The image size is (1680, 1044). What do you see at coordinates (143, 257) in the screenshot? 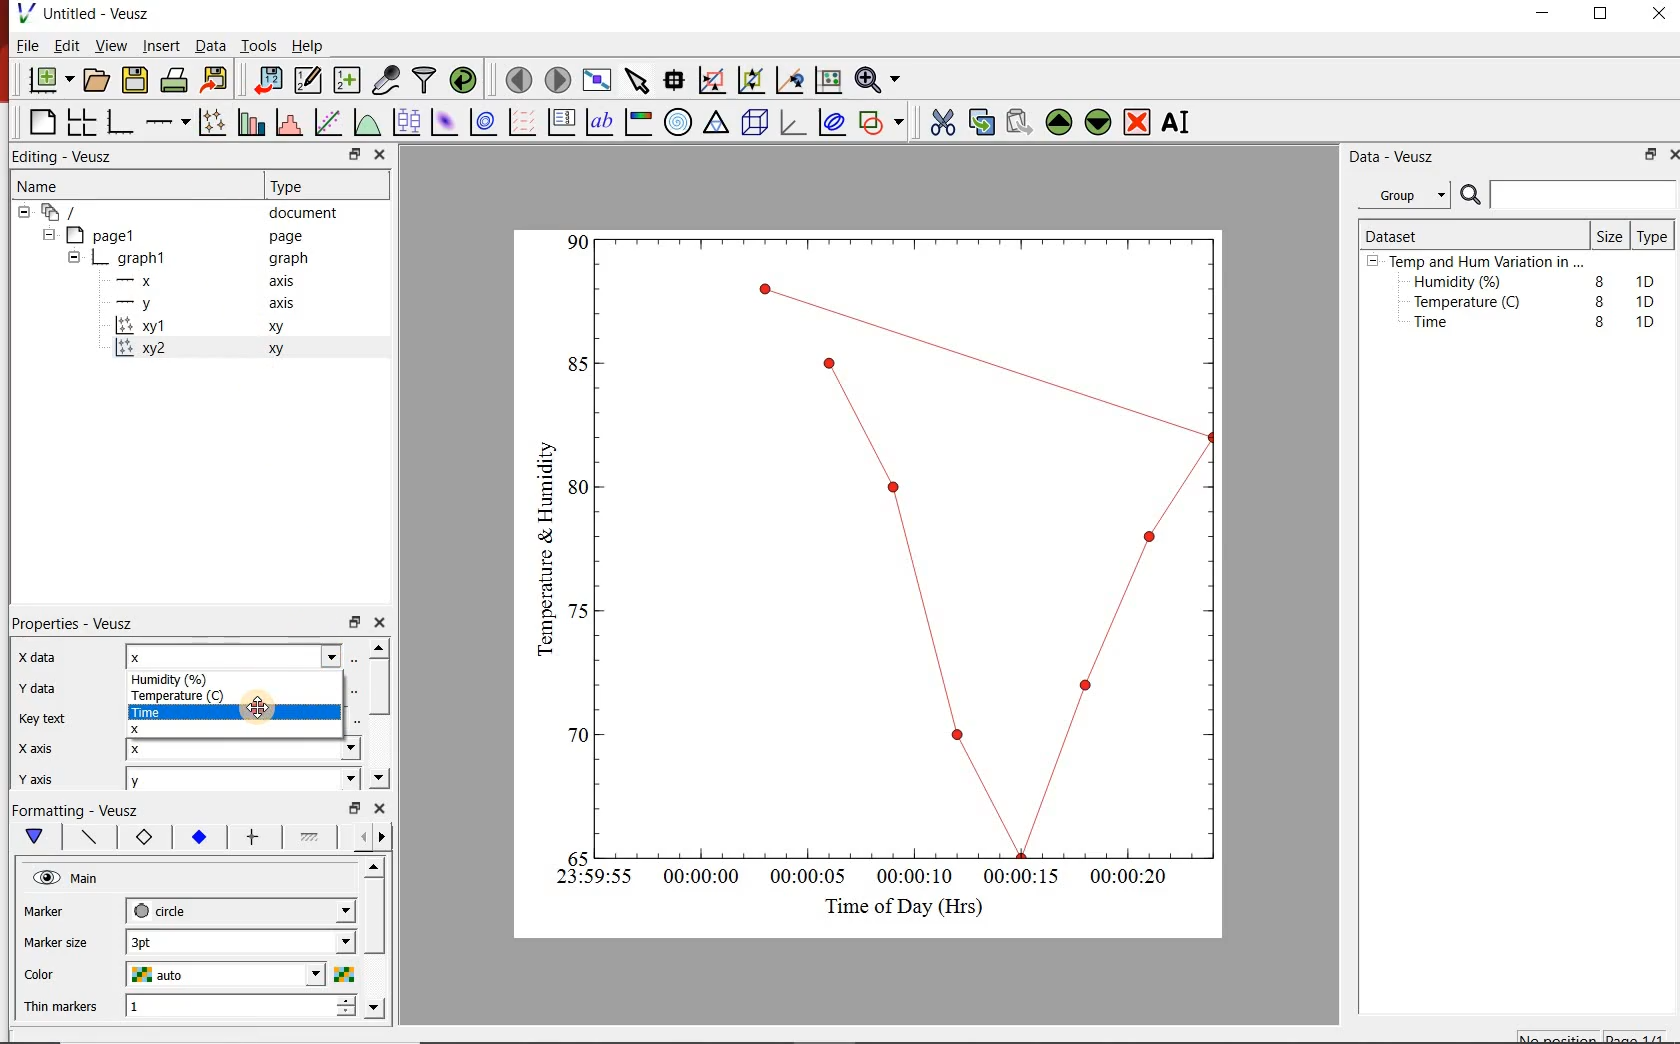
I see `graph` at bounding box center [143, 257].